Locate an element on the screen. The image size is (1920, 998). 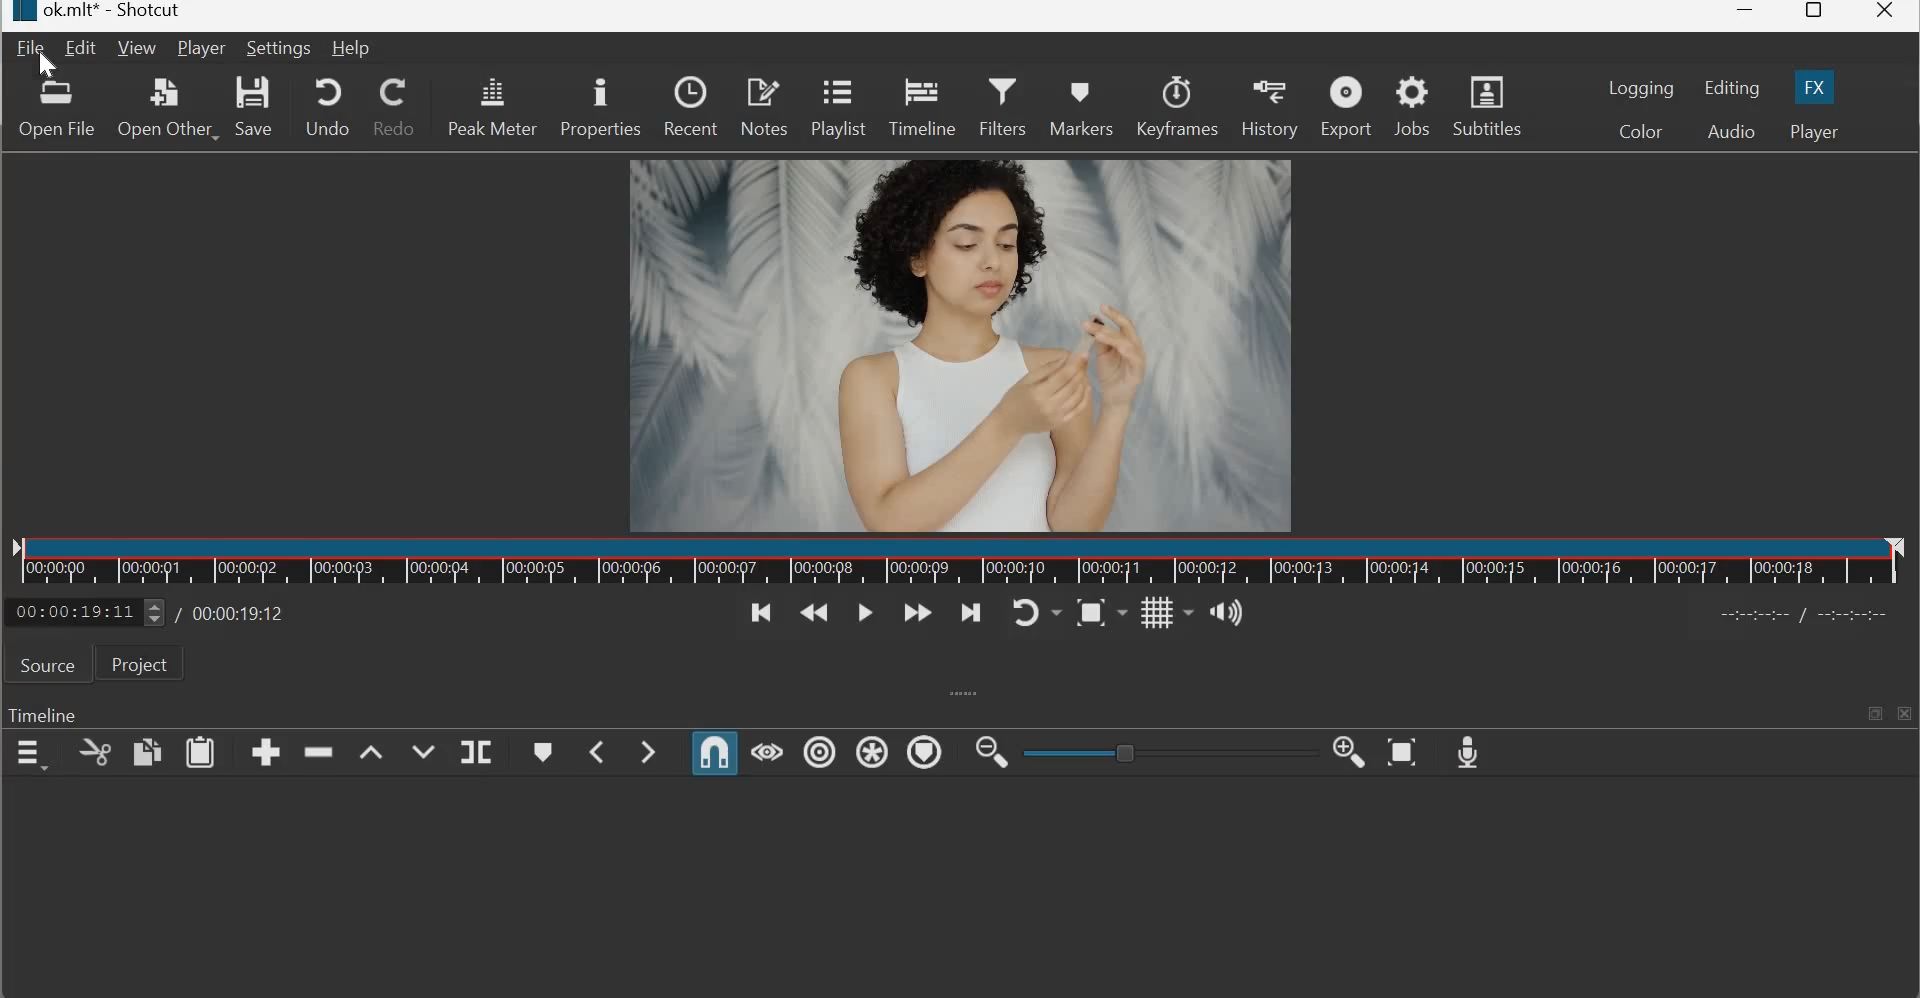
Snap is located at coordinates (716, 752).